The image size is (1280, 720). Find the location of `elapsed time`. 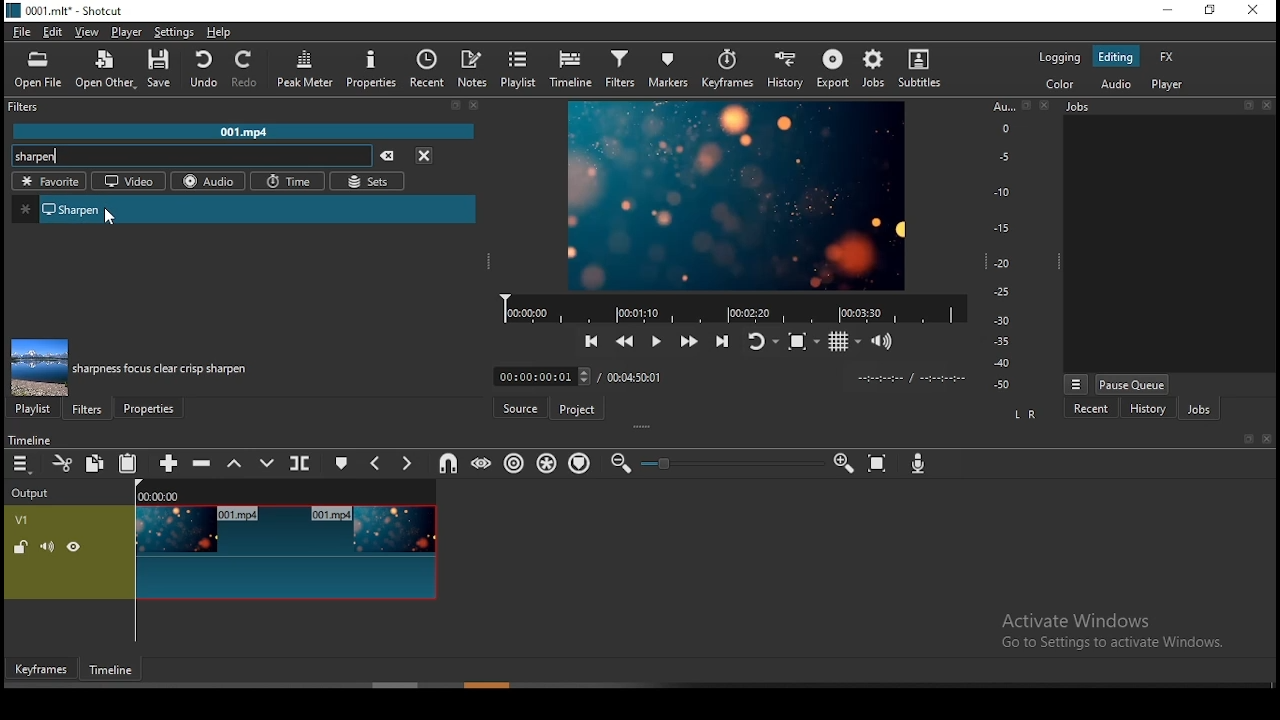

elapsed time is located at coordinates (543, 376).